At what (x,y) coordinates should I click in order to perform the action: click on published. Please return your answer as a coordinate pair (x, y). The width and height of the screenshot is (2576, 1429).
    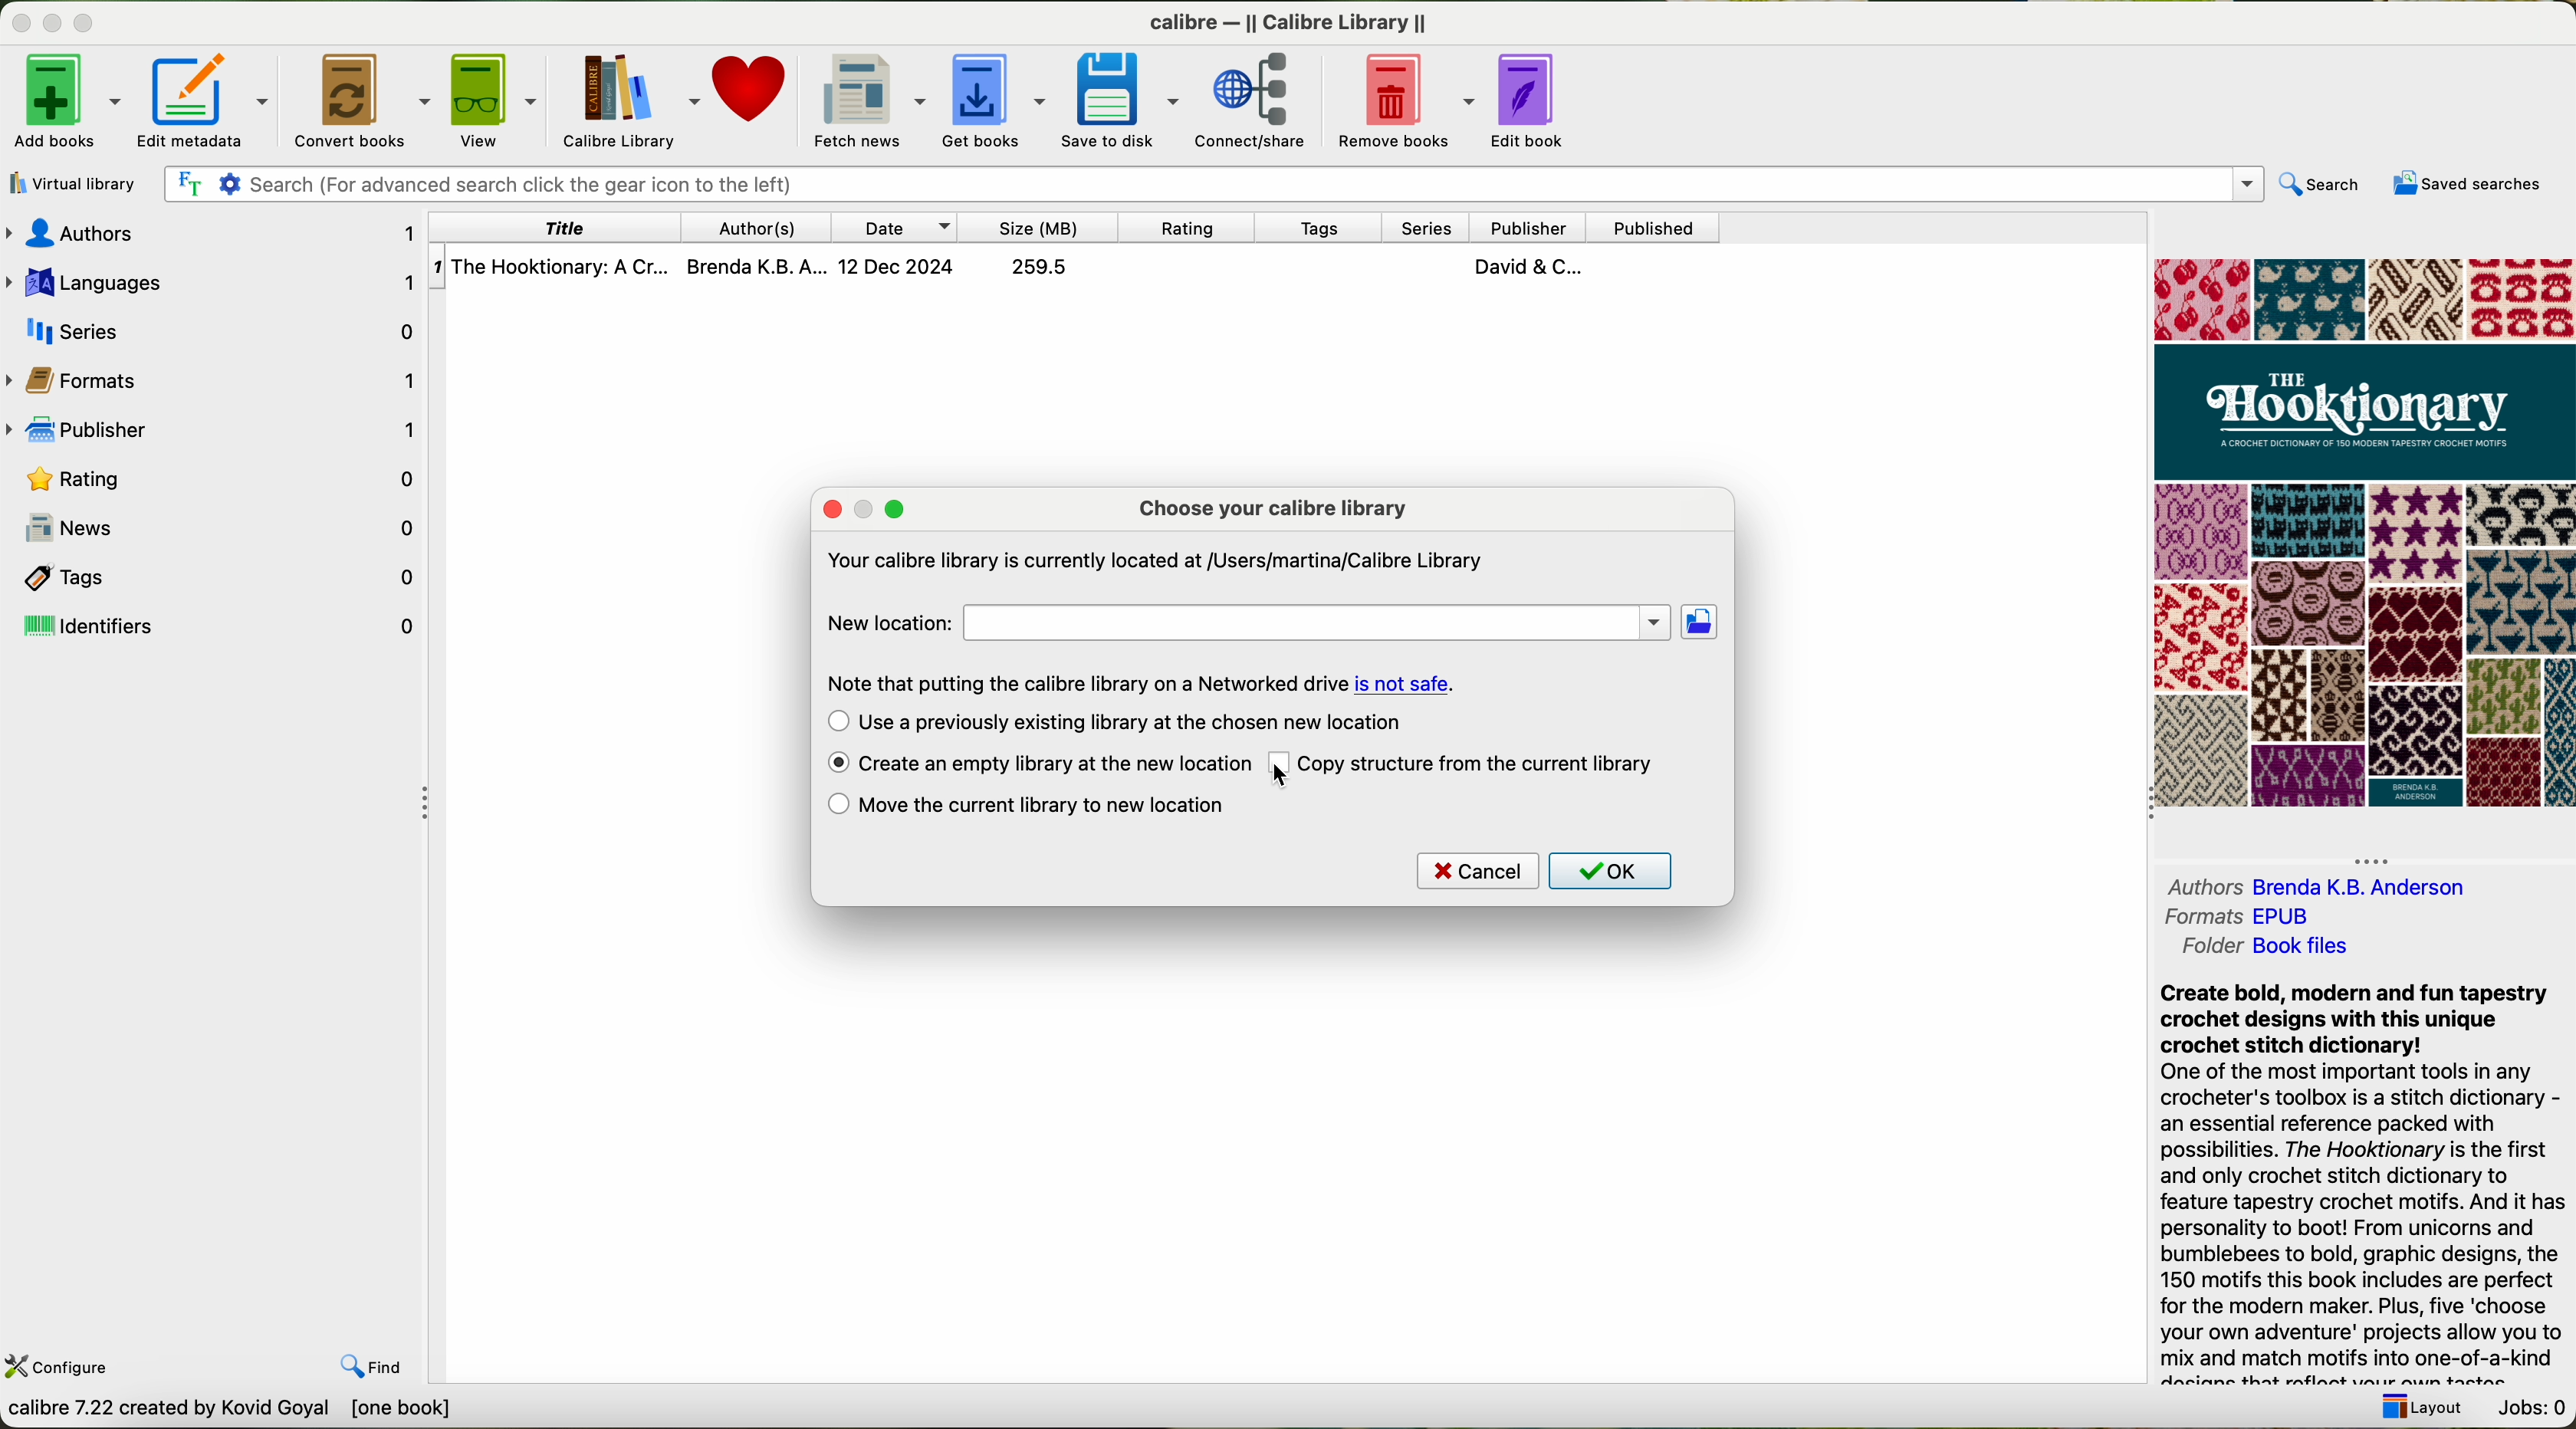
    Looking at the image, I should click on (1657, 227).